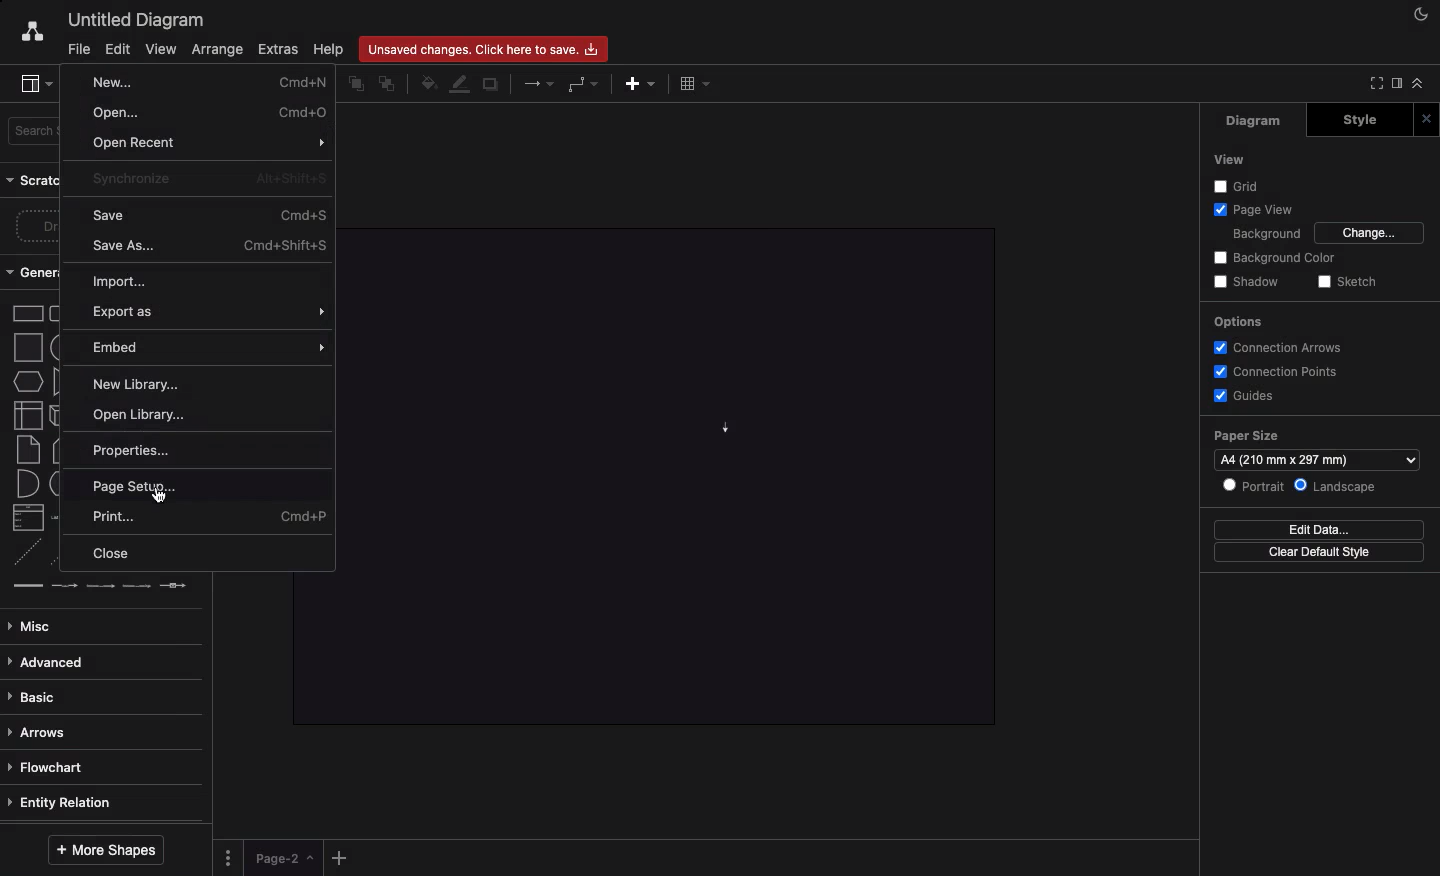  I want to click on Sidebar, so click(29, 81).